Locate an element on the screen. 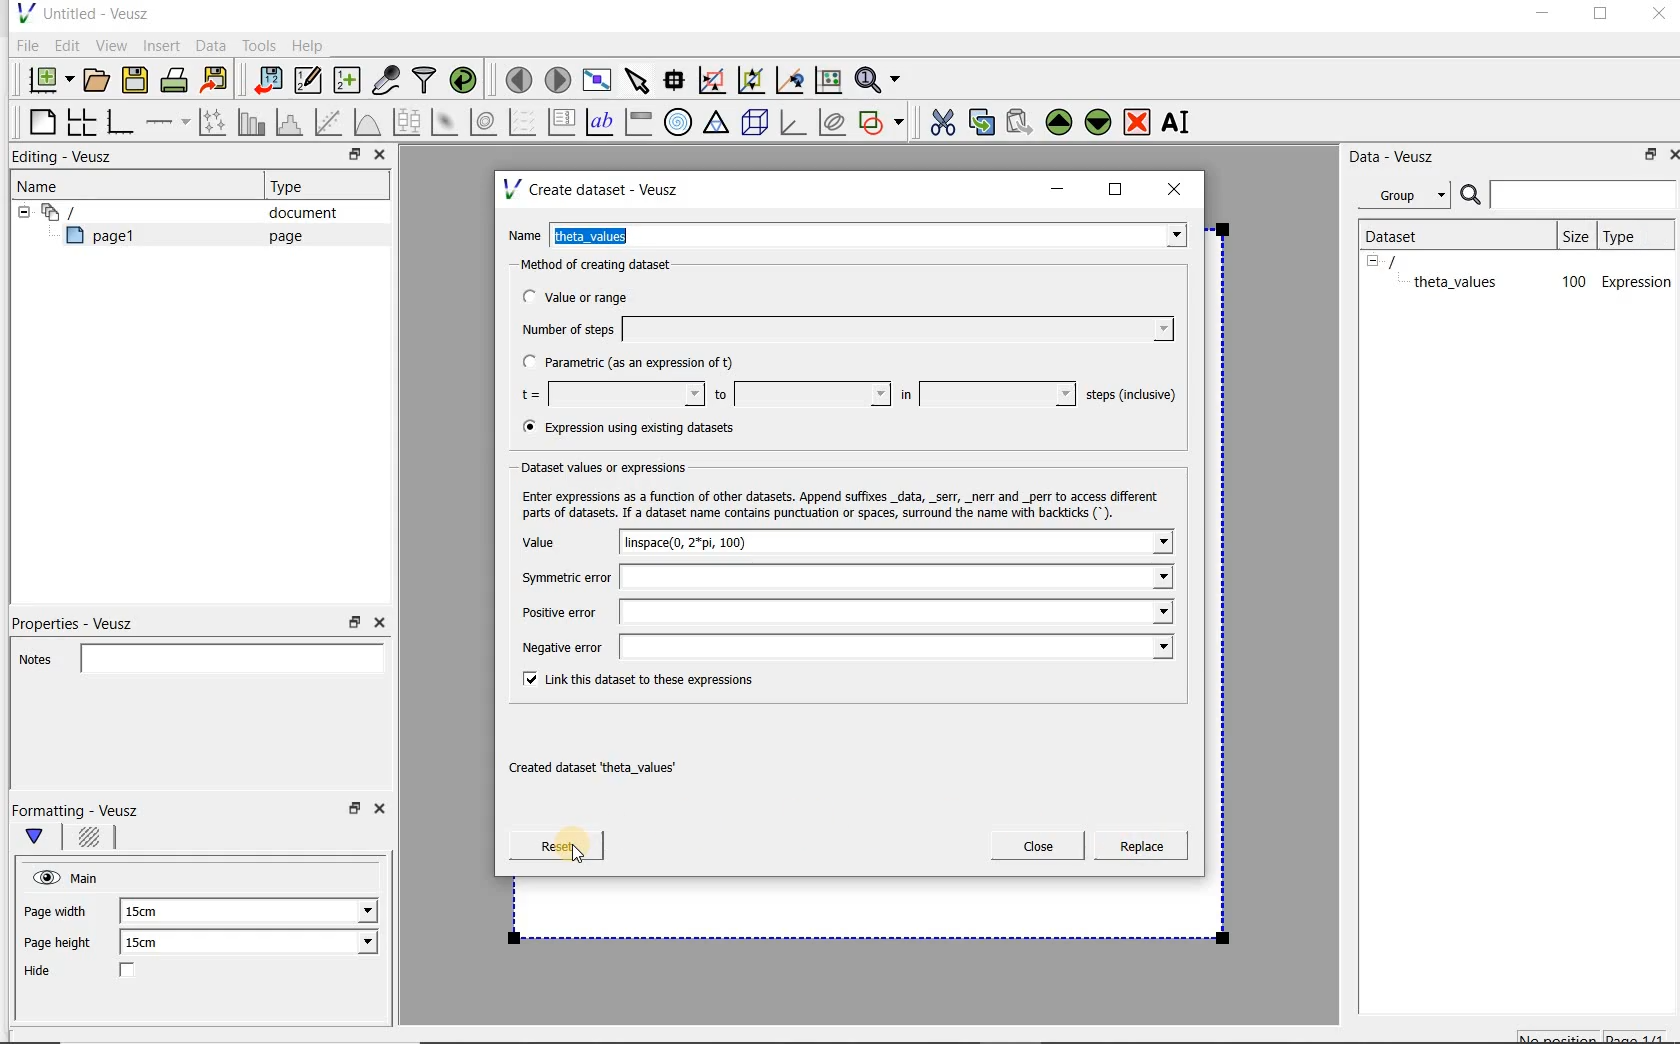  Data - Veusz is located at coordinates (1399, 156).